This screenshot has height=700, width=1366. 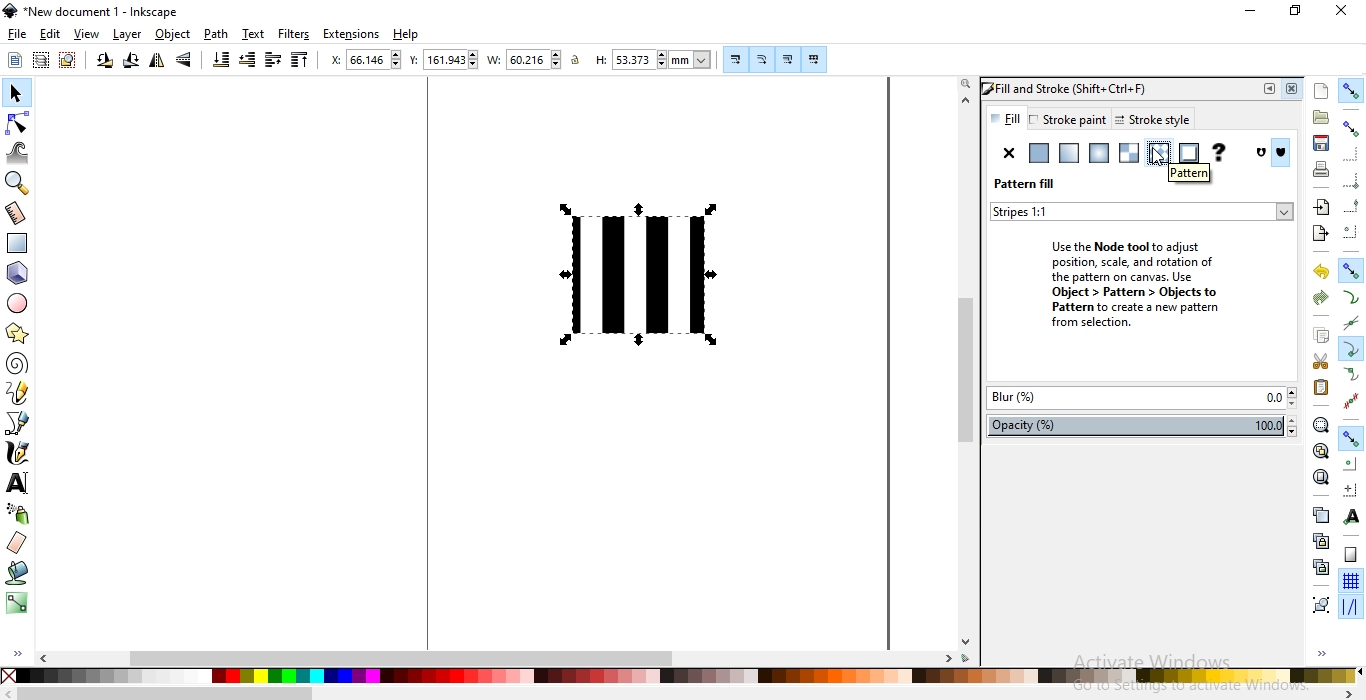 I want to click on opacity(%) 100.0, so click(x=1146, y=427).